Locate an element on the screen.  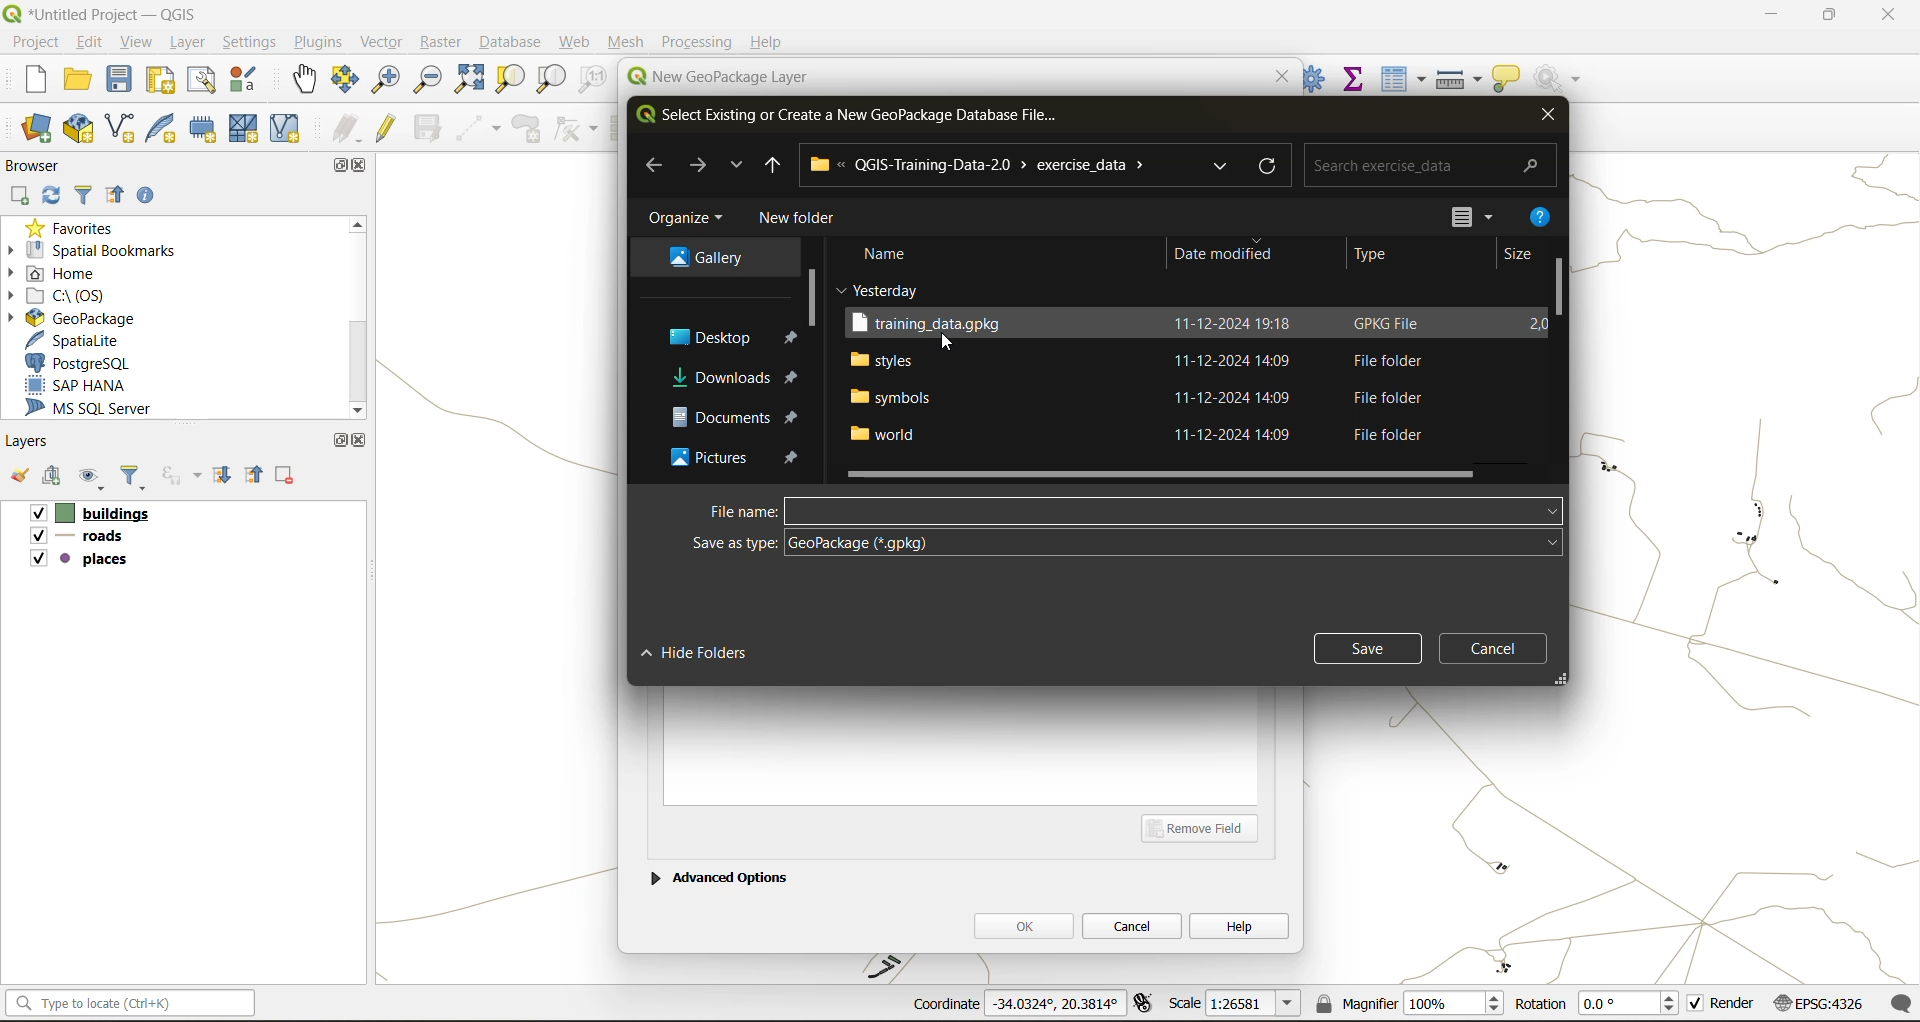
crs (EPSG:4326) is located at coordinates (1823, 1004).